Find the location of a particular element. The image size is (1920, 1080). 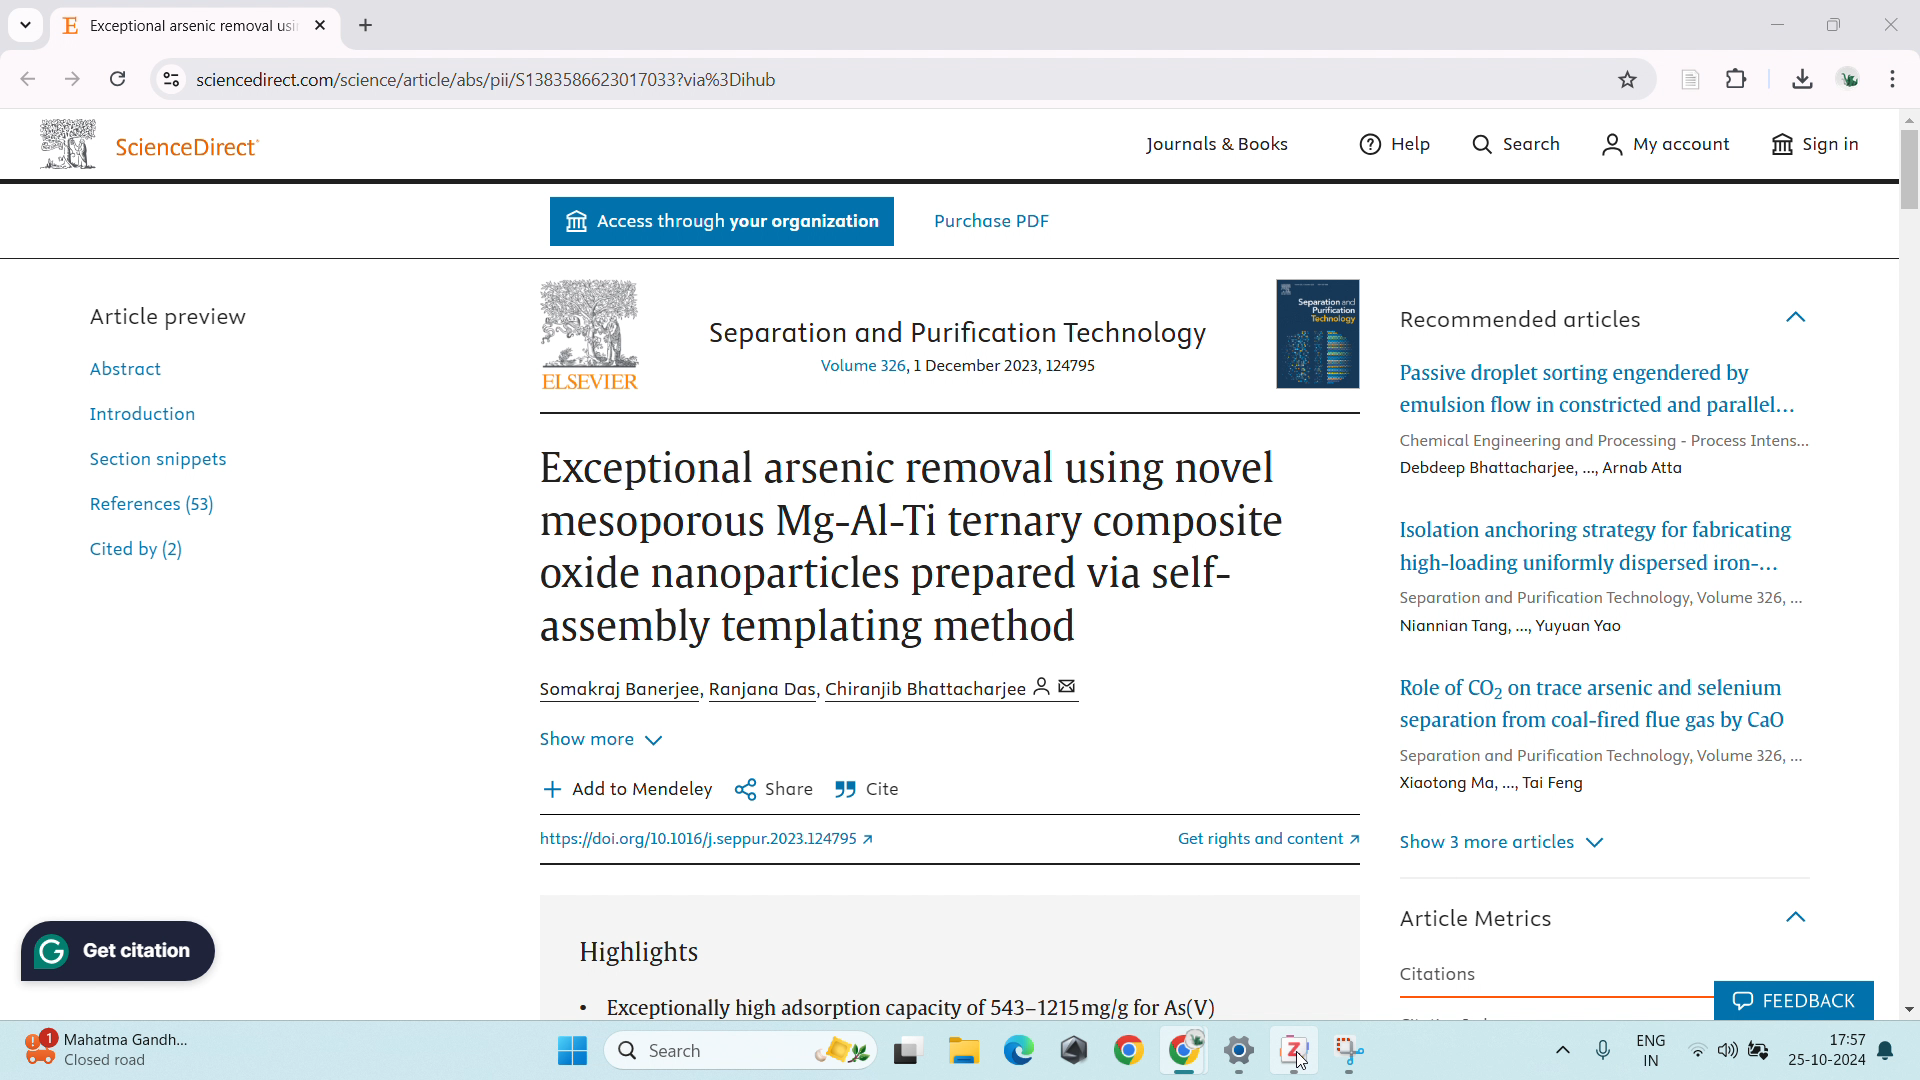

downloads is located at coordinates (1802, 77).